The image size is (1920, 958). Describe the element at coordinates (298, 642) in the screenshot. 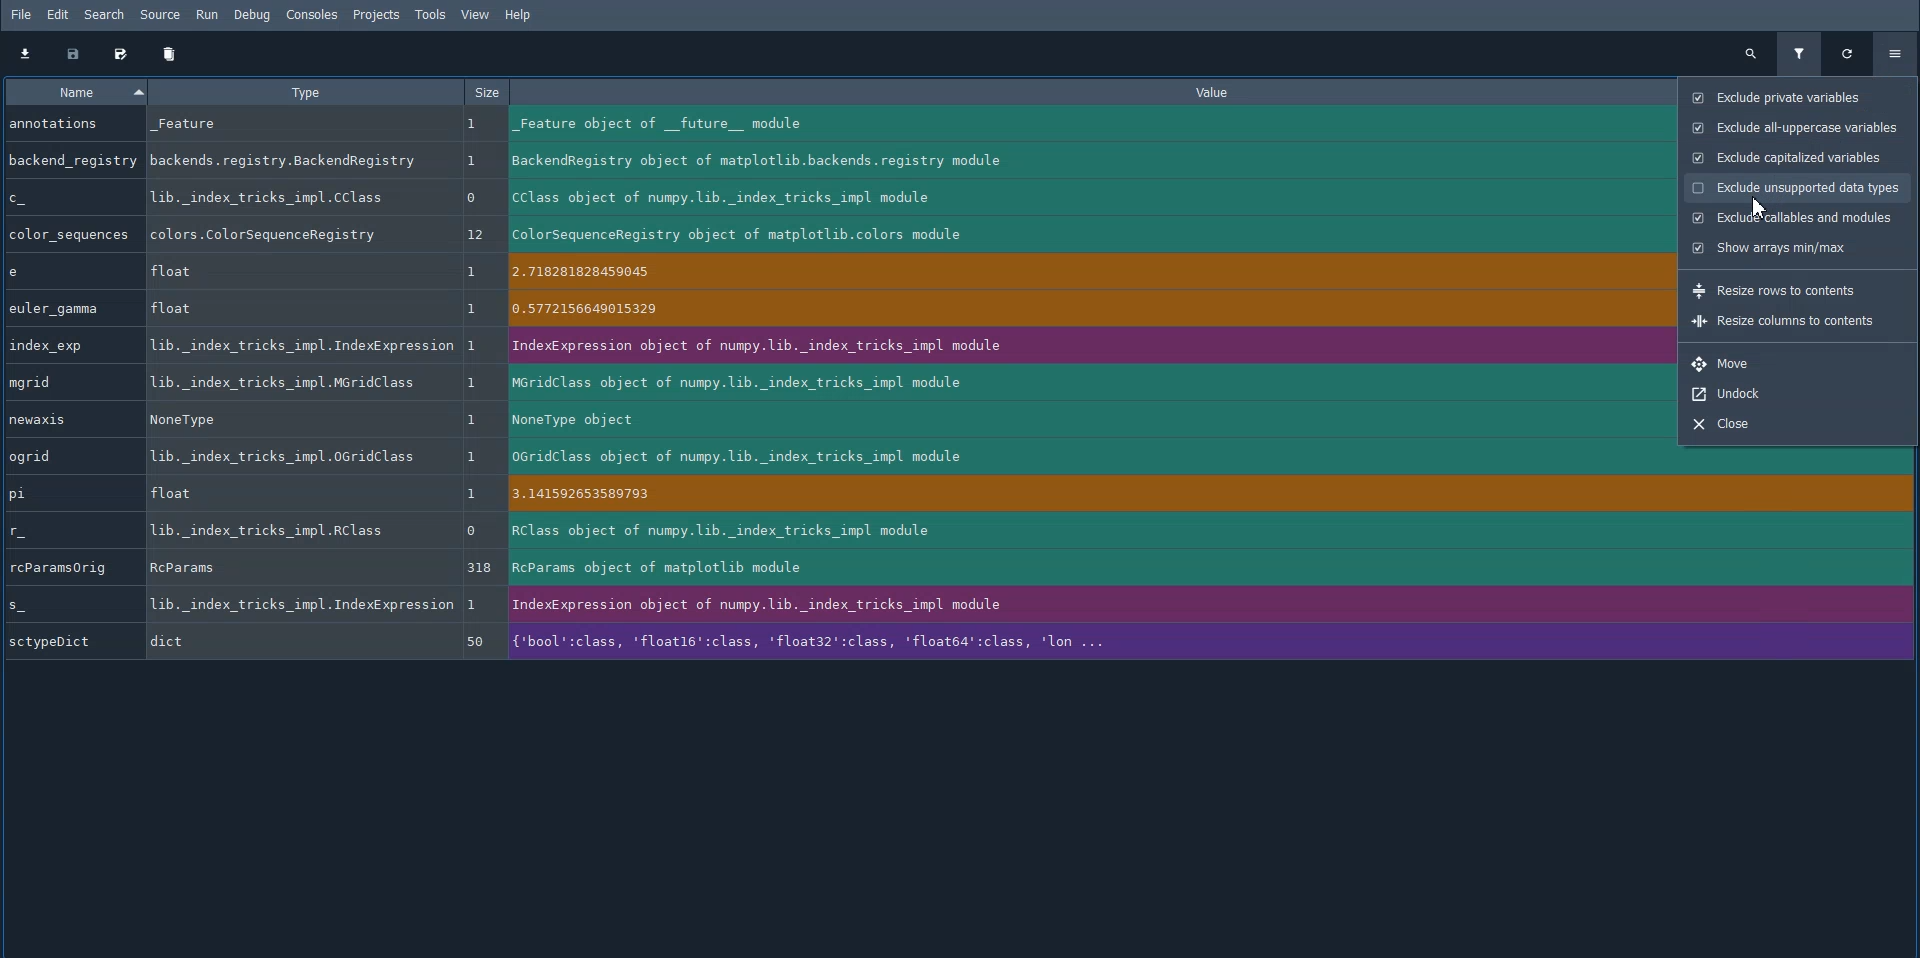

I see `dict` at that location.